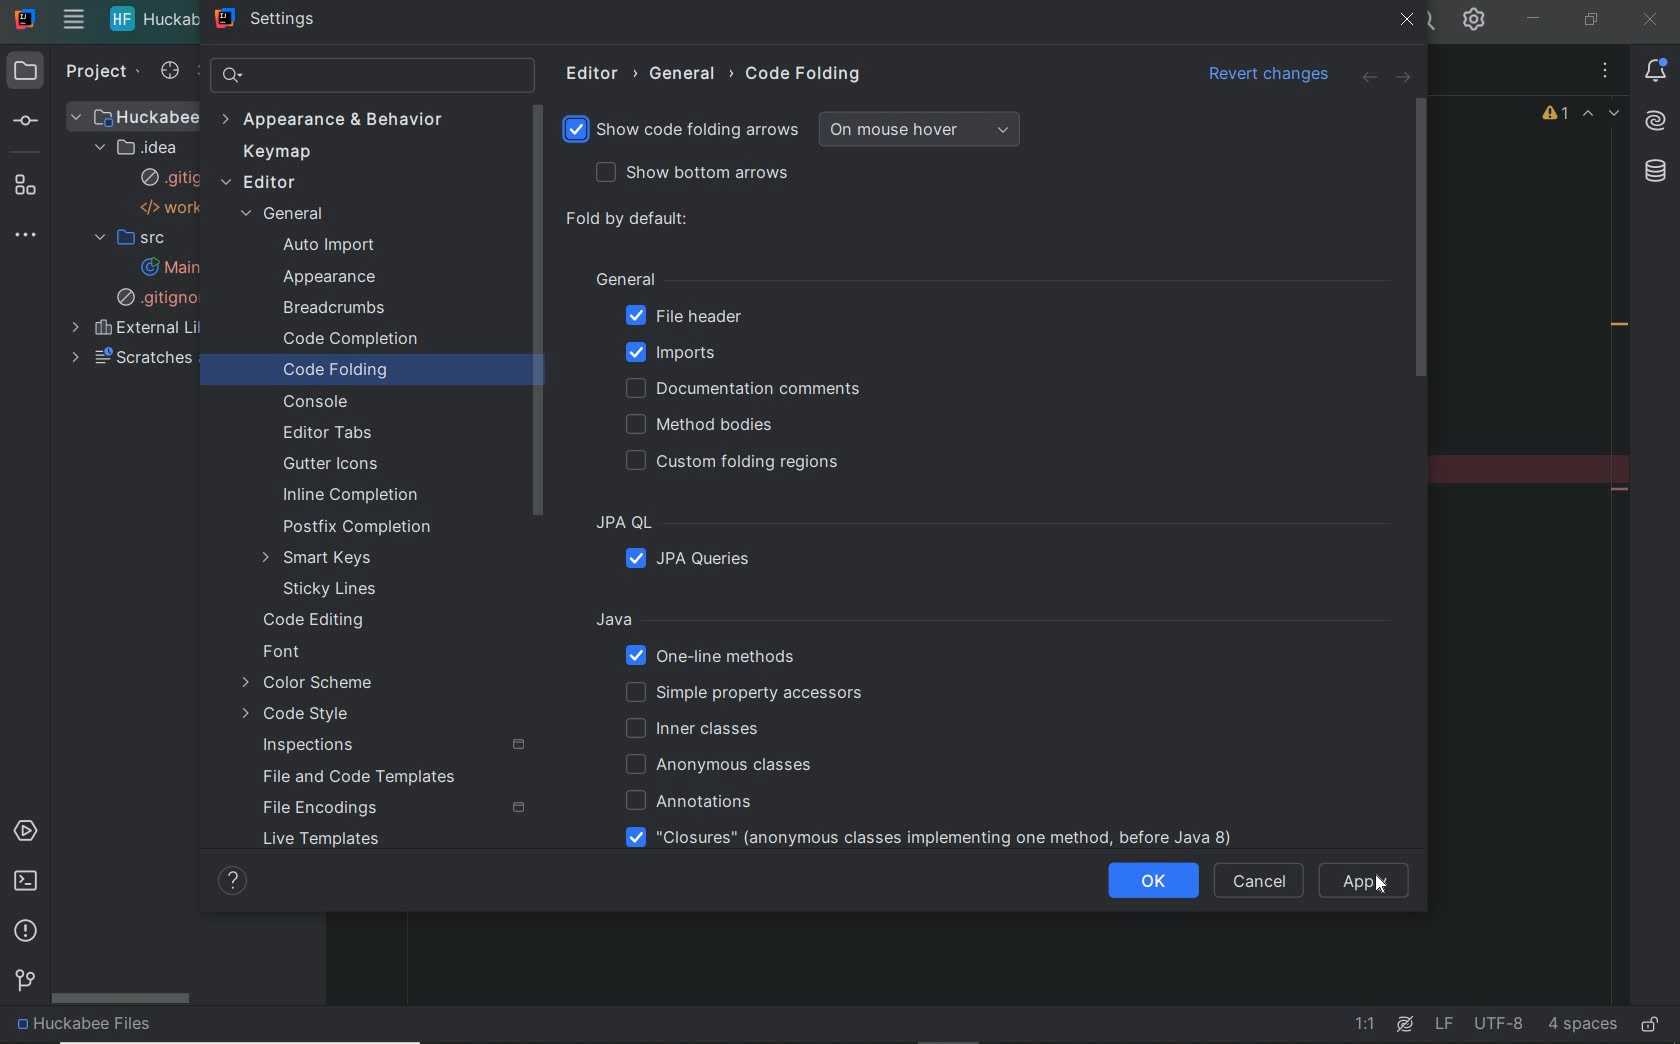 The image size is (1680, 1044). What do you see at coordinates (175, 209) in the screenshot?
I see `workspace.xml` at bounding box center [175, 209].